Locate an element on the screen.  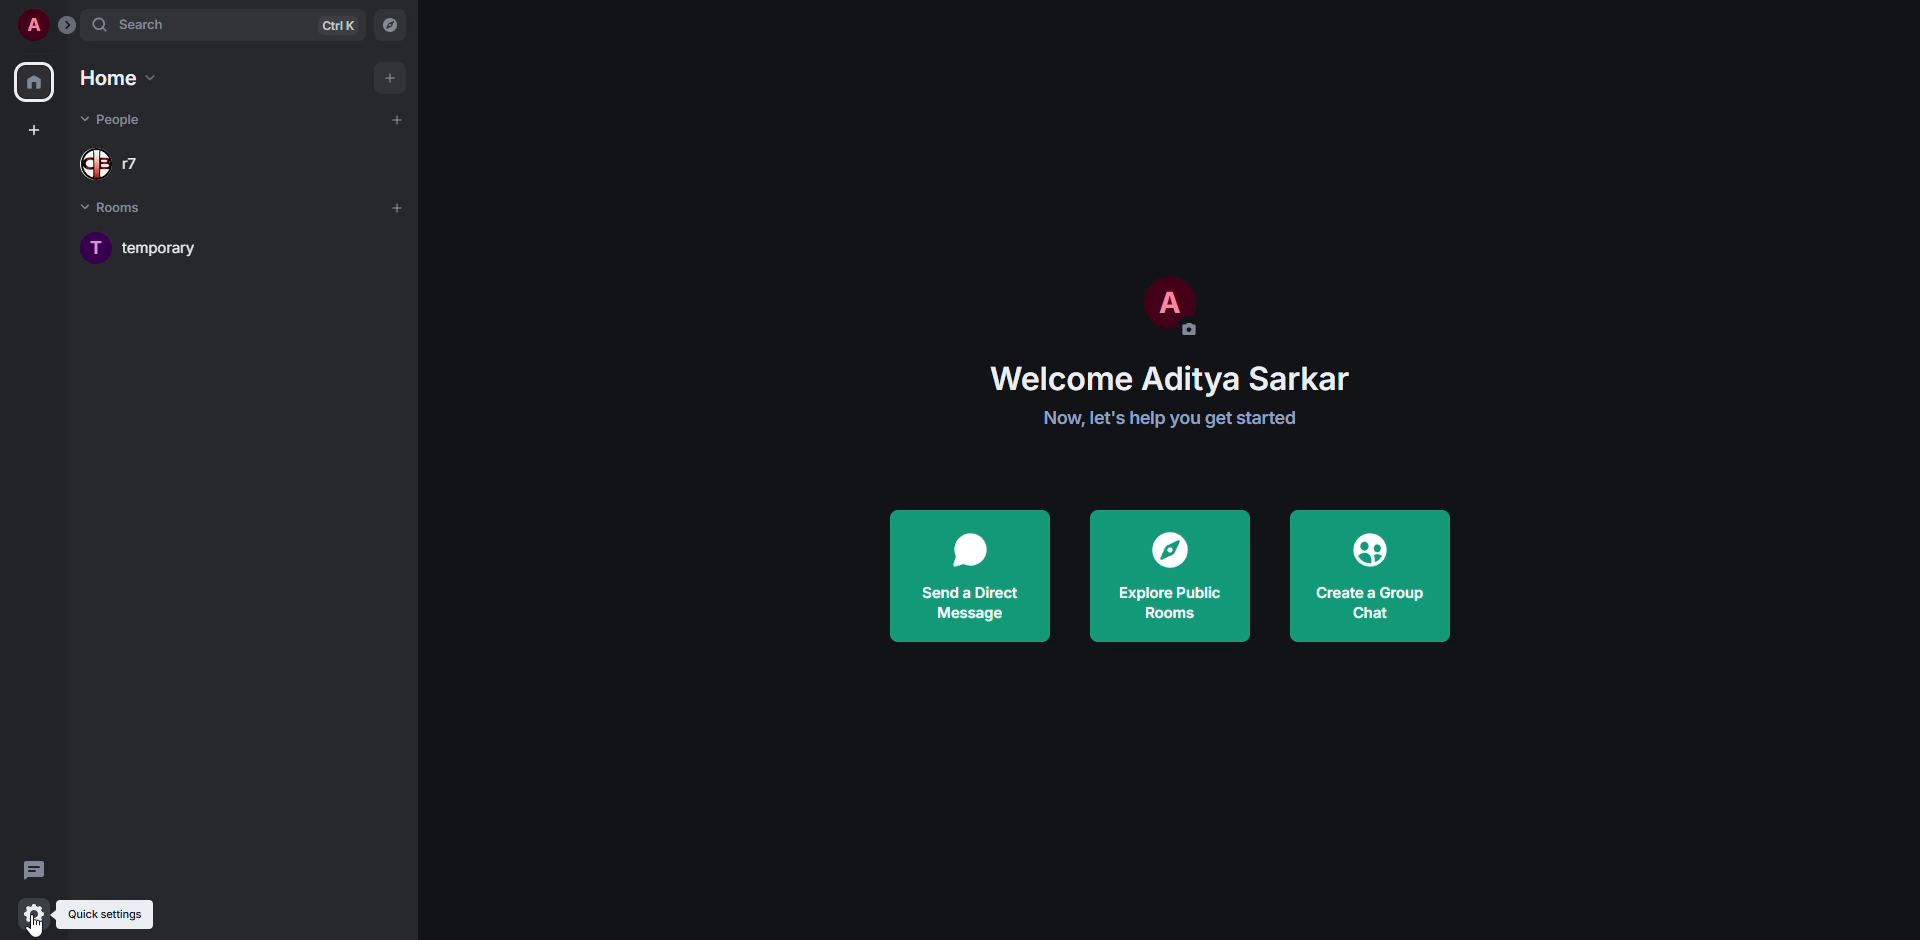
add is located at coordinates (397, 119).